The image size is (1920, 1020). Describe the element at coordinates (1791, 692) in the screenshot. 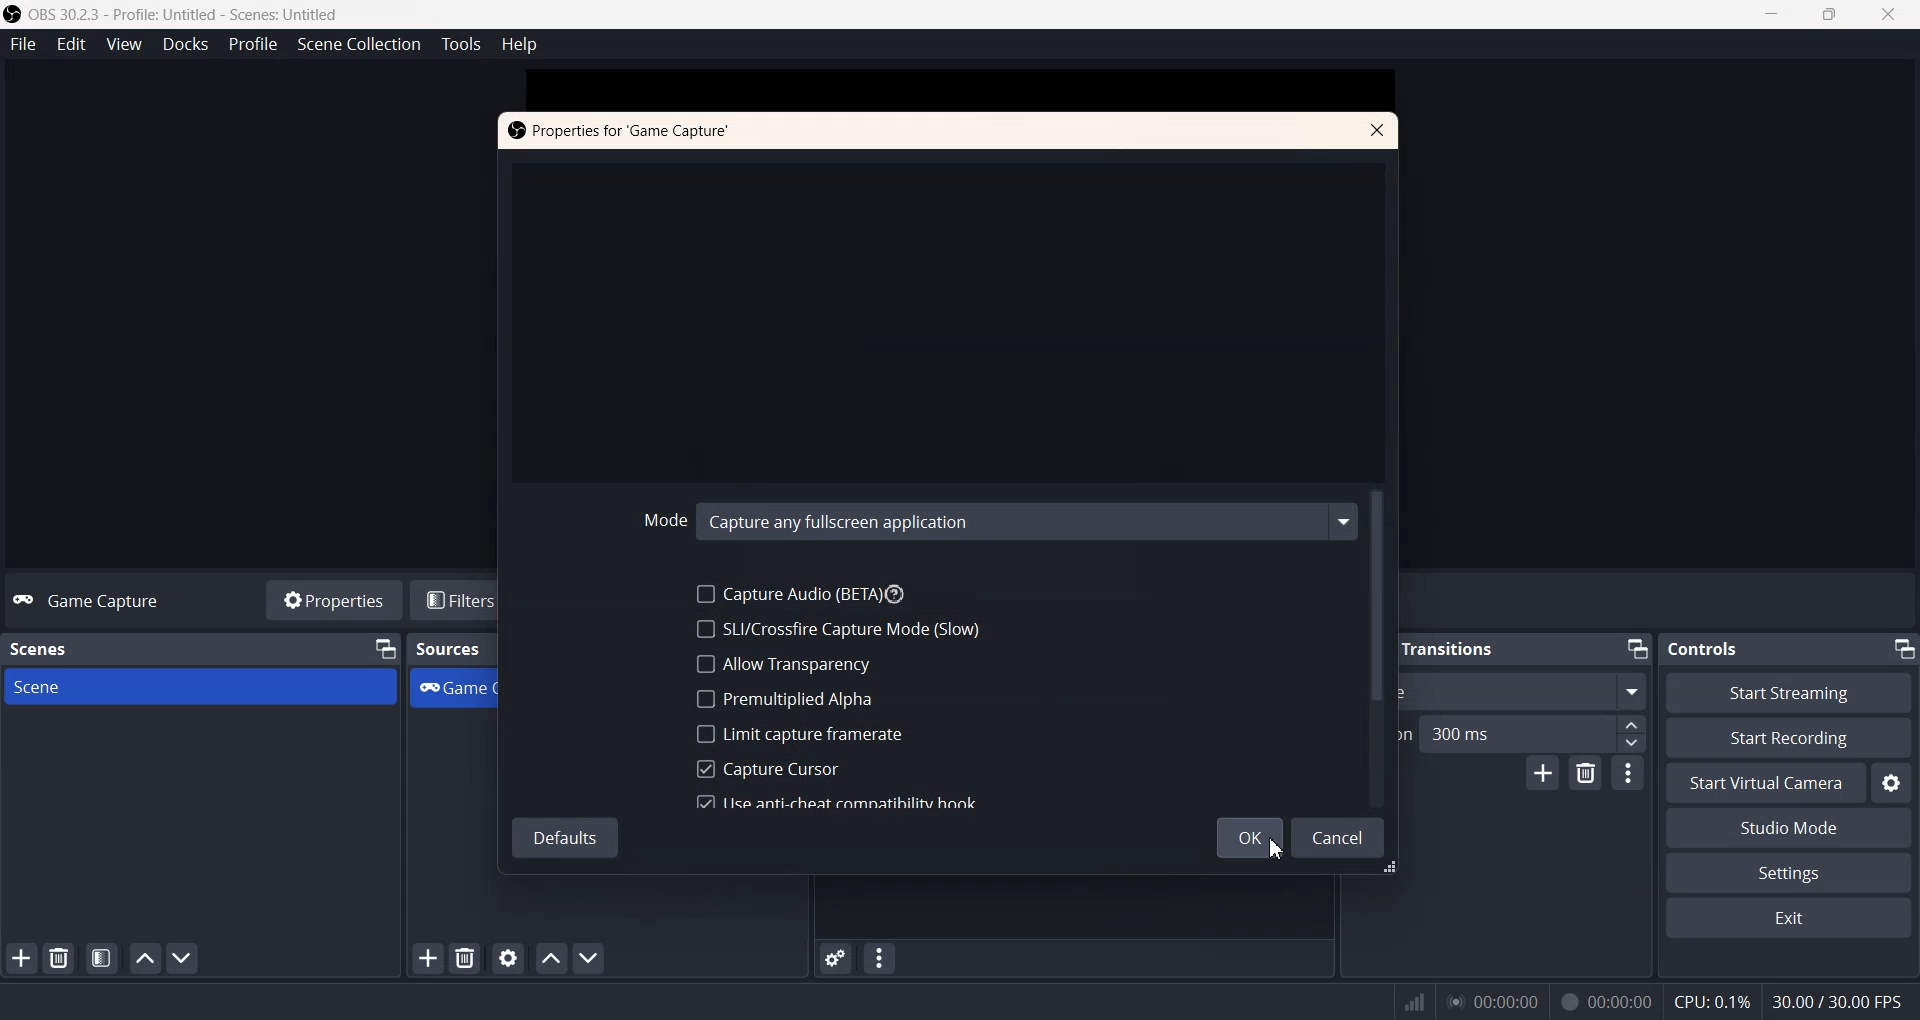

I see `Start streaming` at that location.